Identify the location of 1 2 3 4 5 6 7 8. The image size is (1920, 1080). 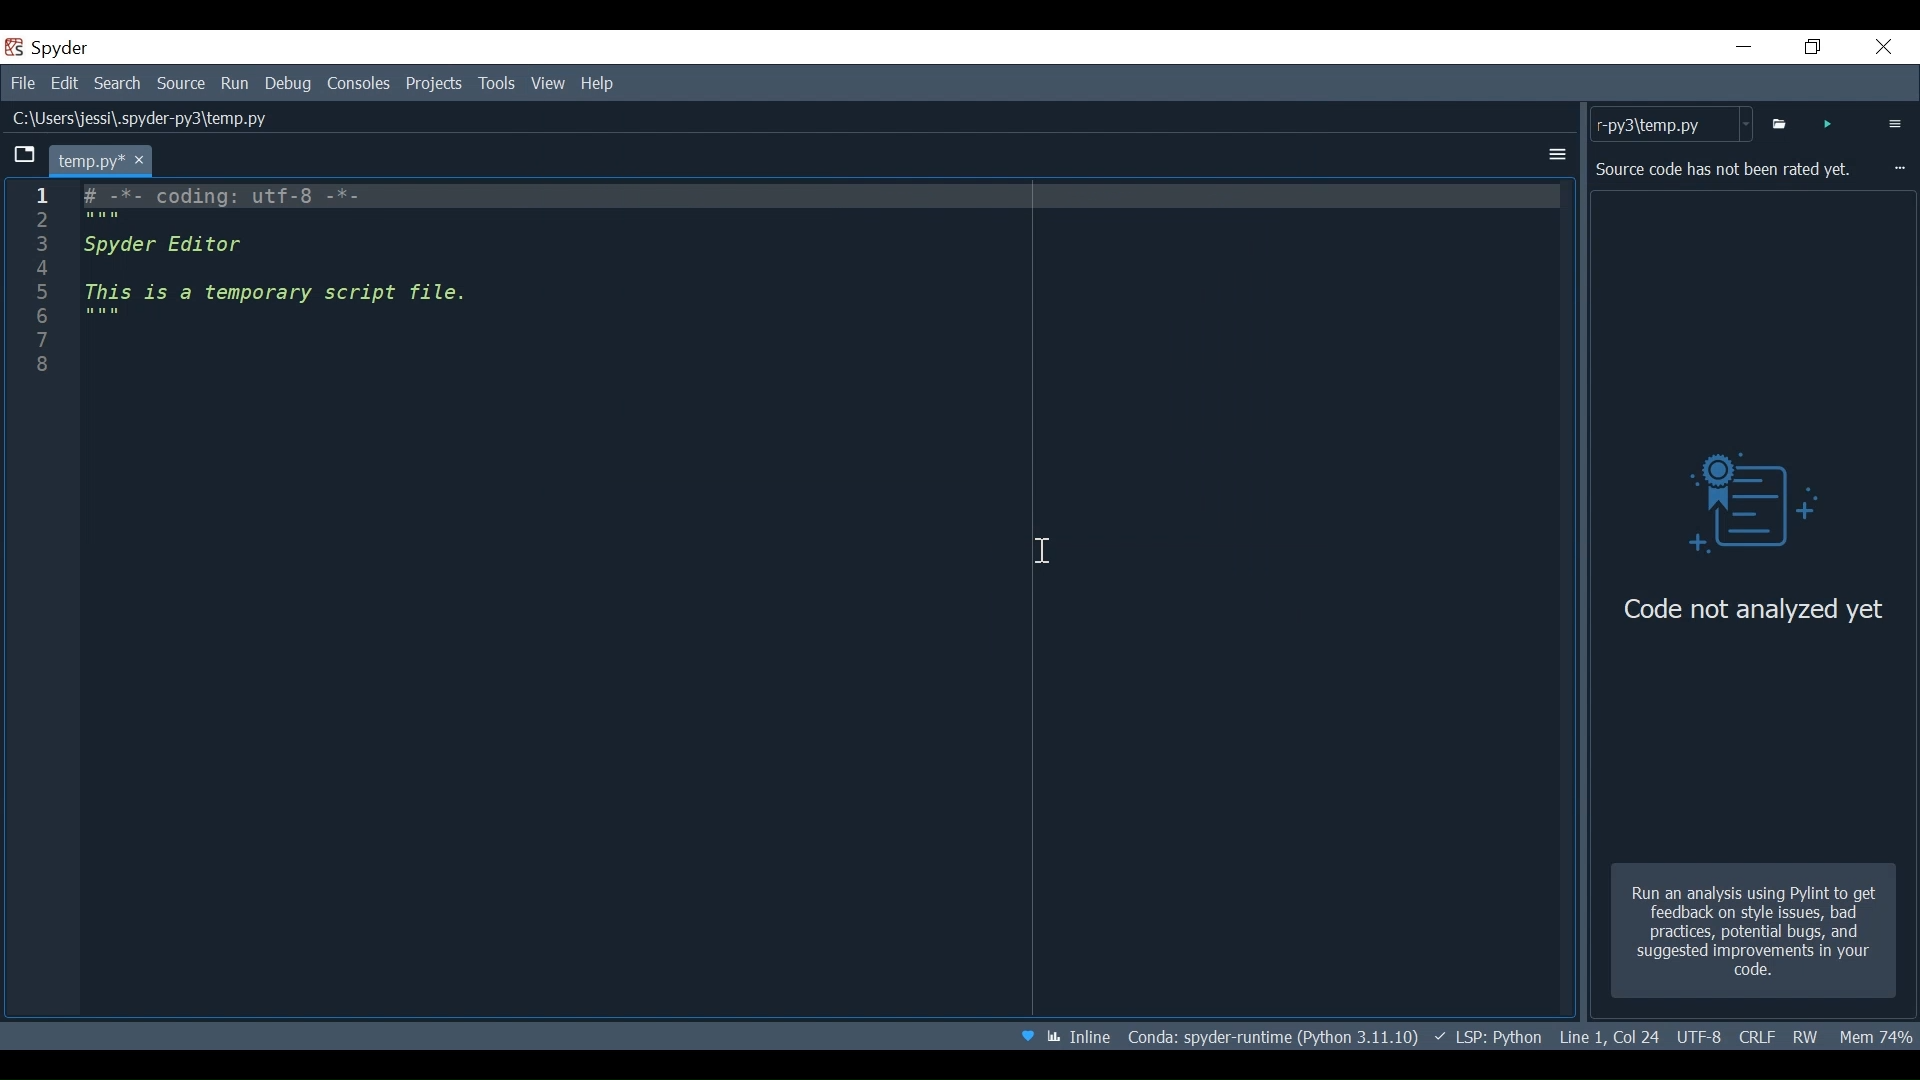
(44, 278).